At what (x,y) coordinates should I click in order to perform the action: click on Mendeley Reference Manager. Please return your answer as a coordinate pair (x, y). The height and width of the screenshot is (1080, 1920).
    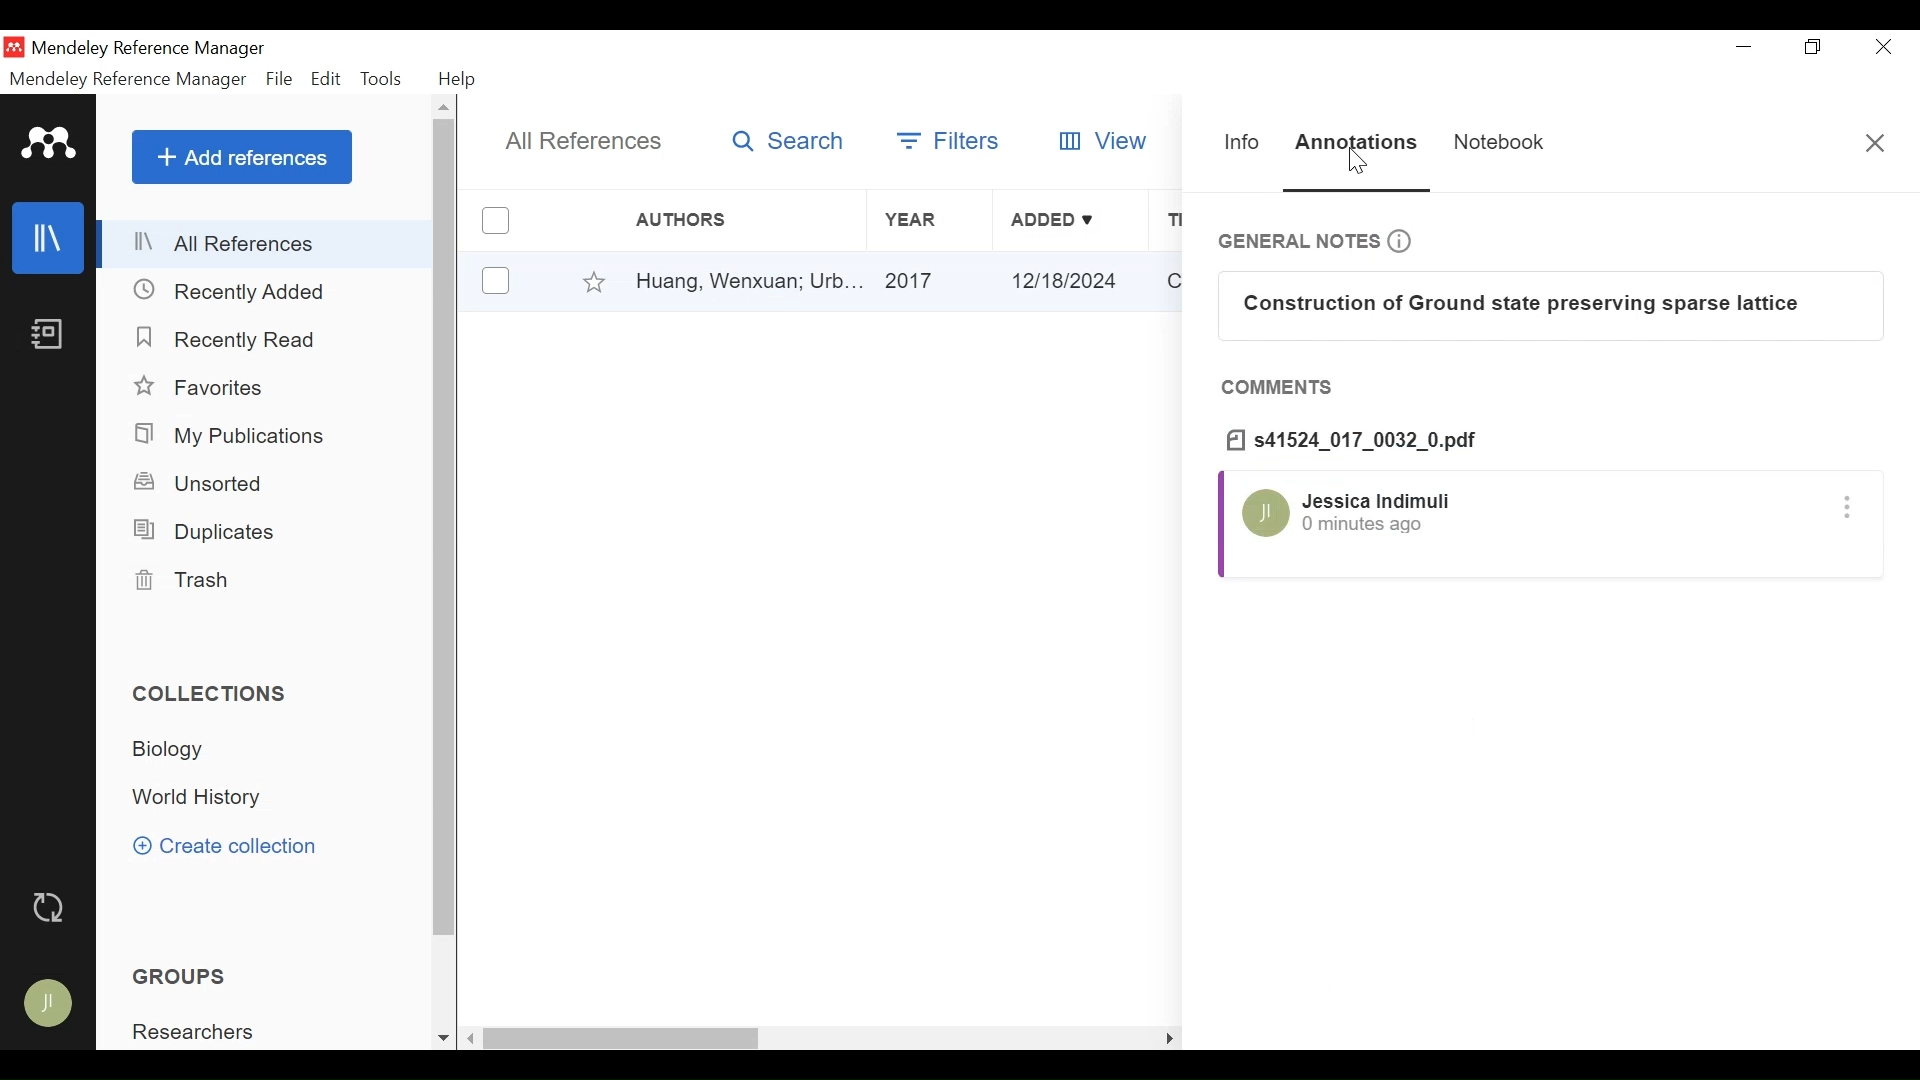
    Looking at the image, I should click on (128, 79).